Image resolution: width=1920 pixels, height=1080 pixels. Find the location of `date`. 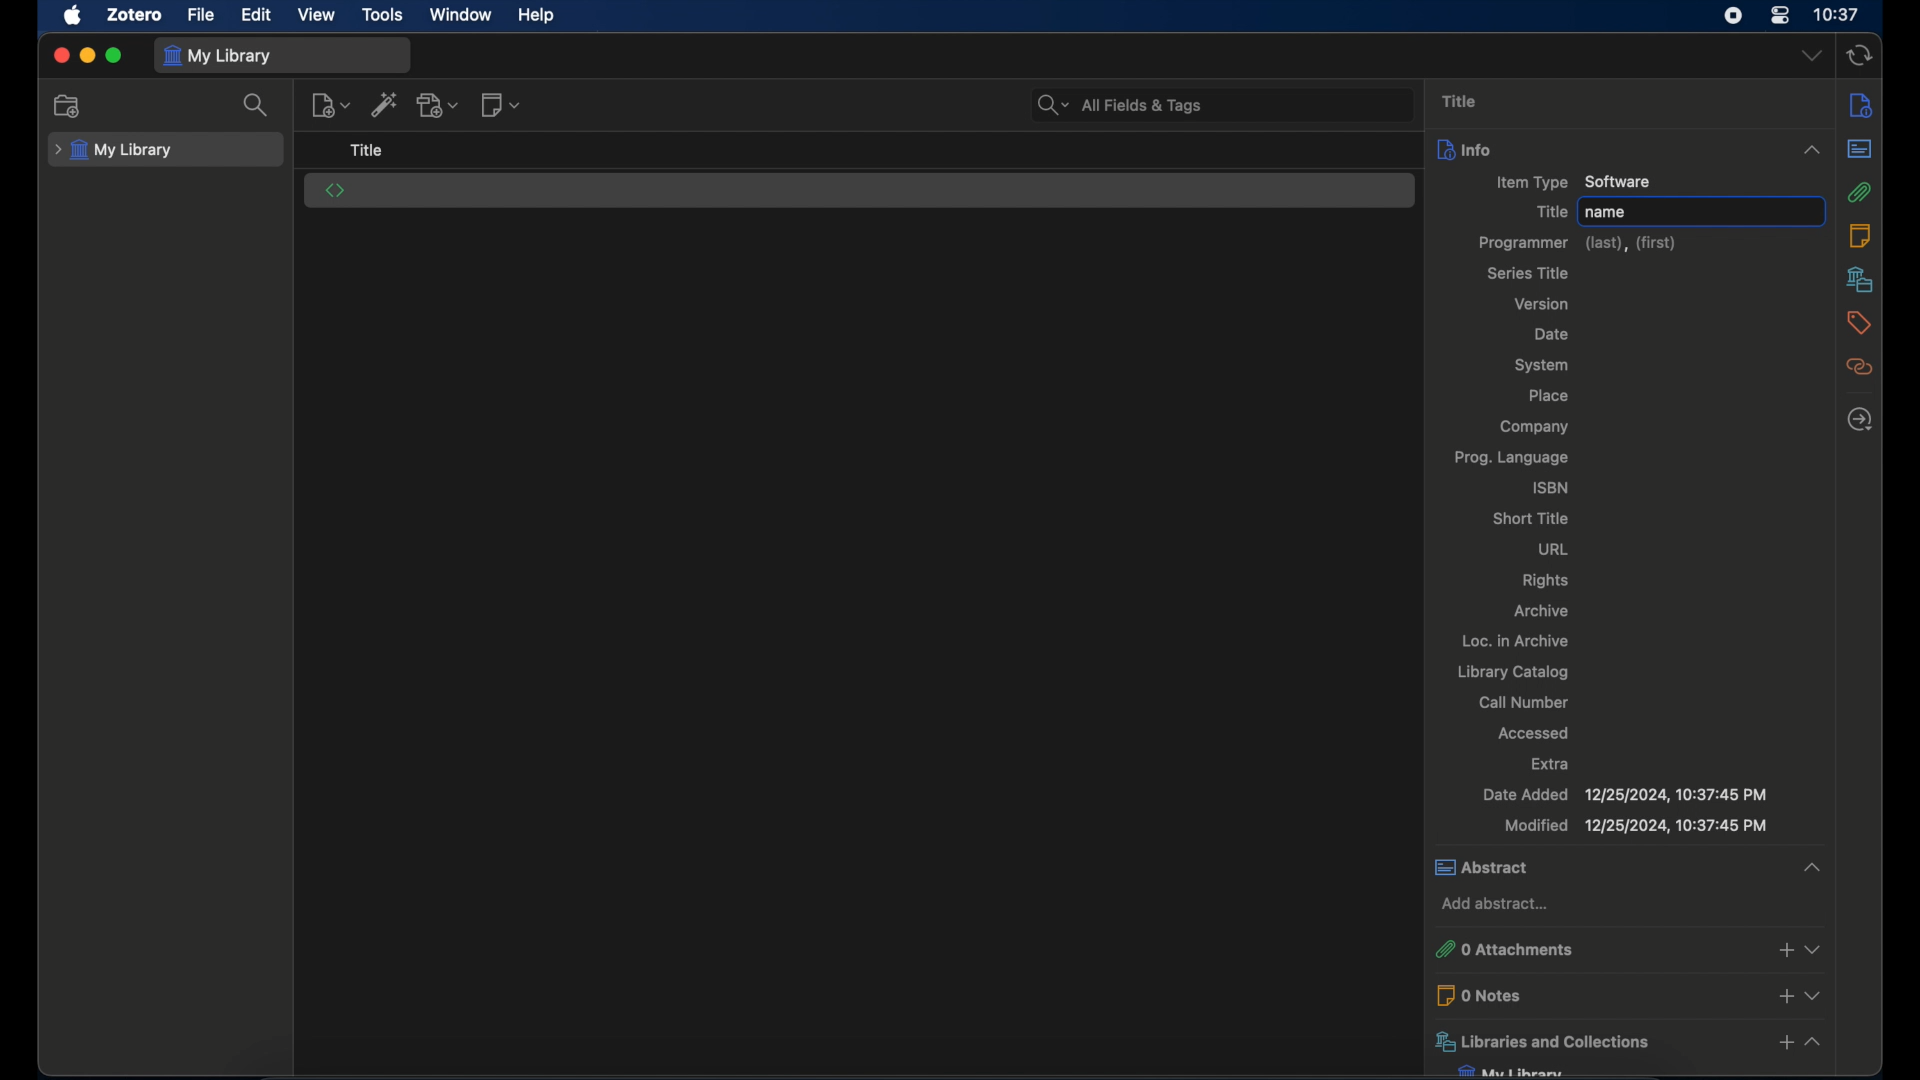

date is located at coordinates (1552, 334).